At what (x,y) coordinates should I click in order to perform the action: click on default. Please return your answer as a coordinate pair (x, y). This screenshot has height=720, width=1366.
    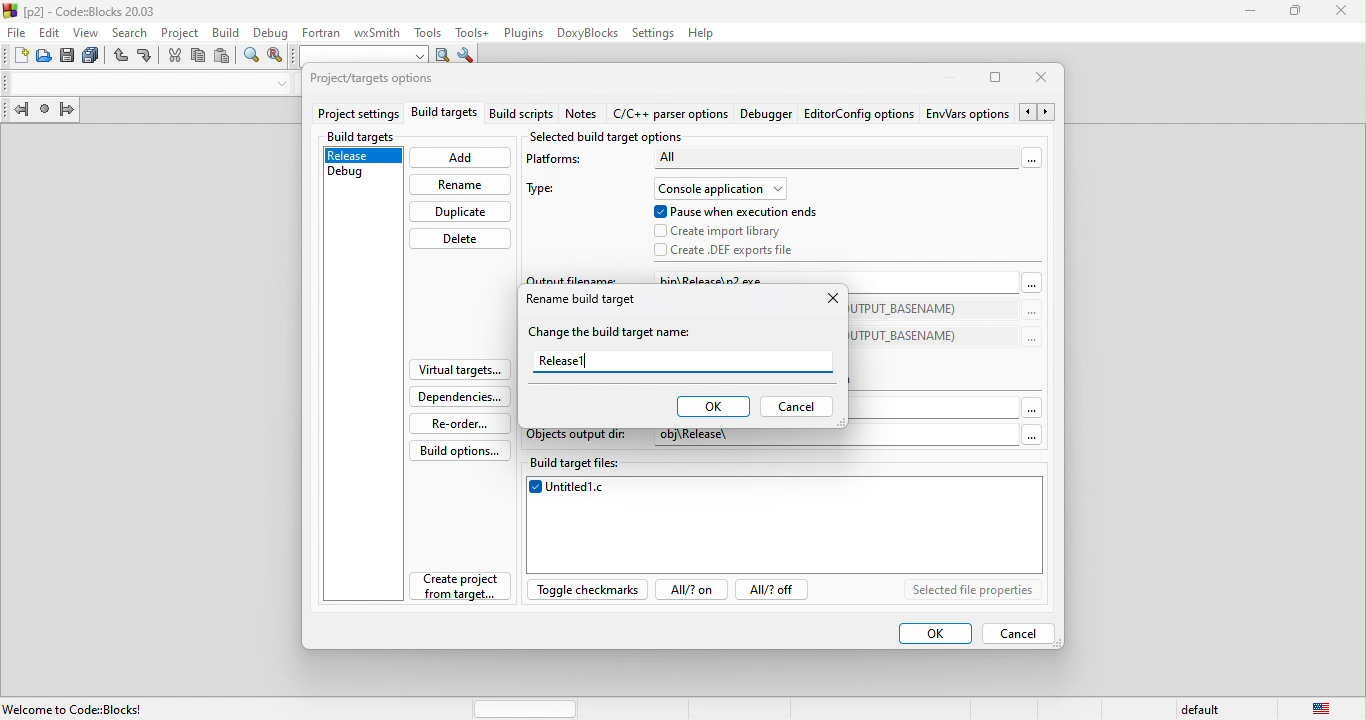
    Looking at the image, I should click on (1204, 707).